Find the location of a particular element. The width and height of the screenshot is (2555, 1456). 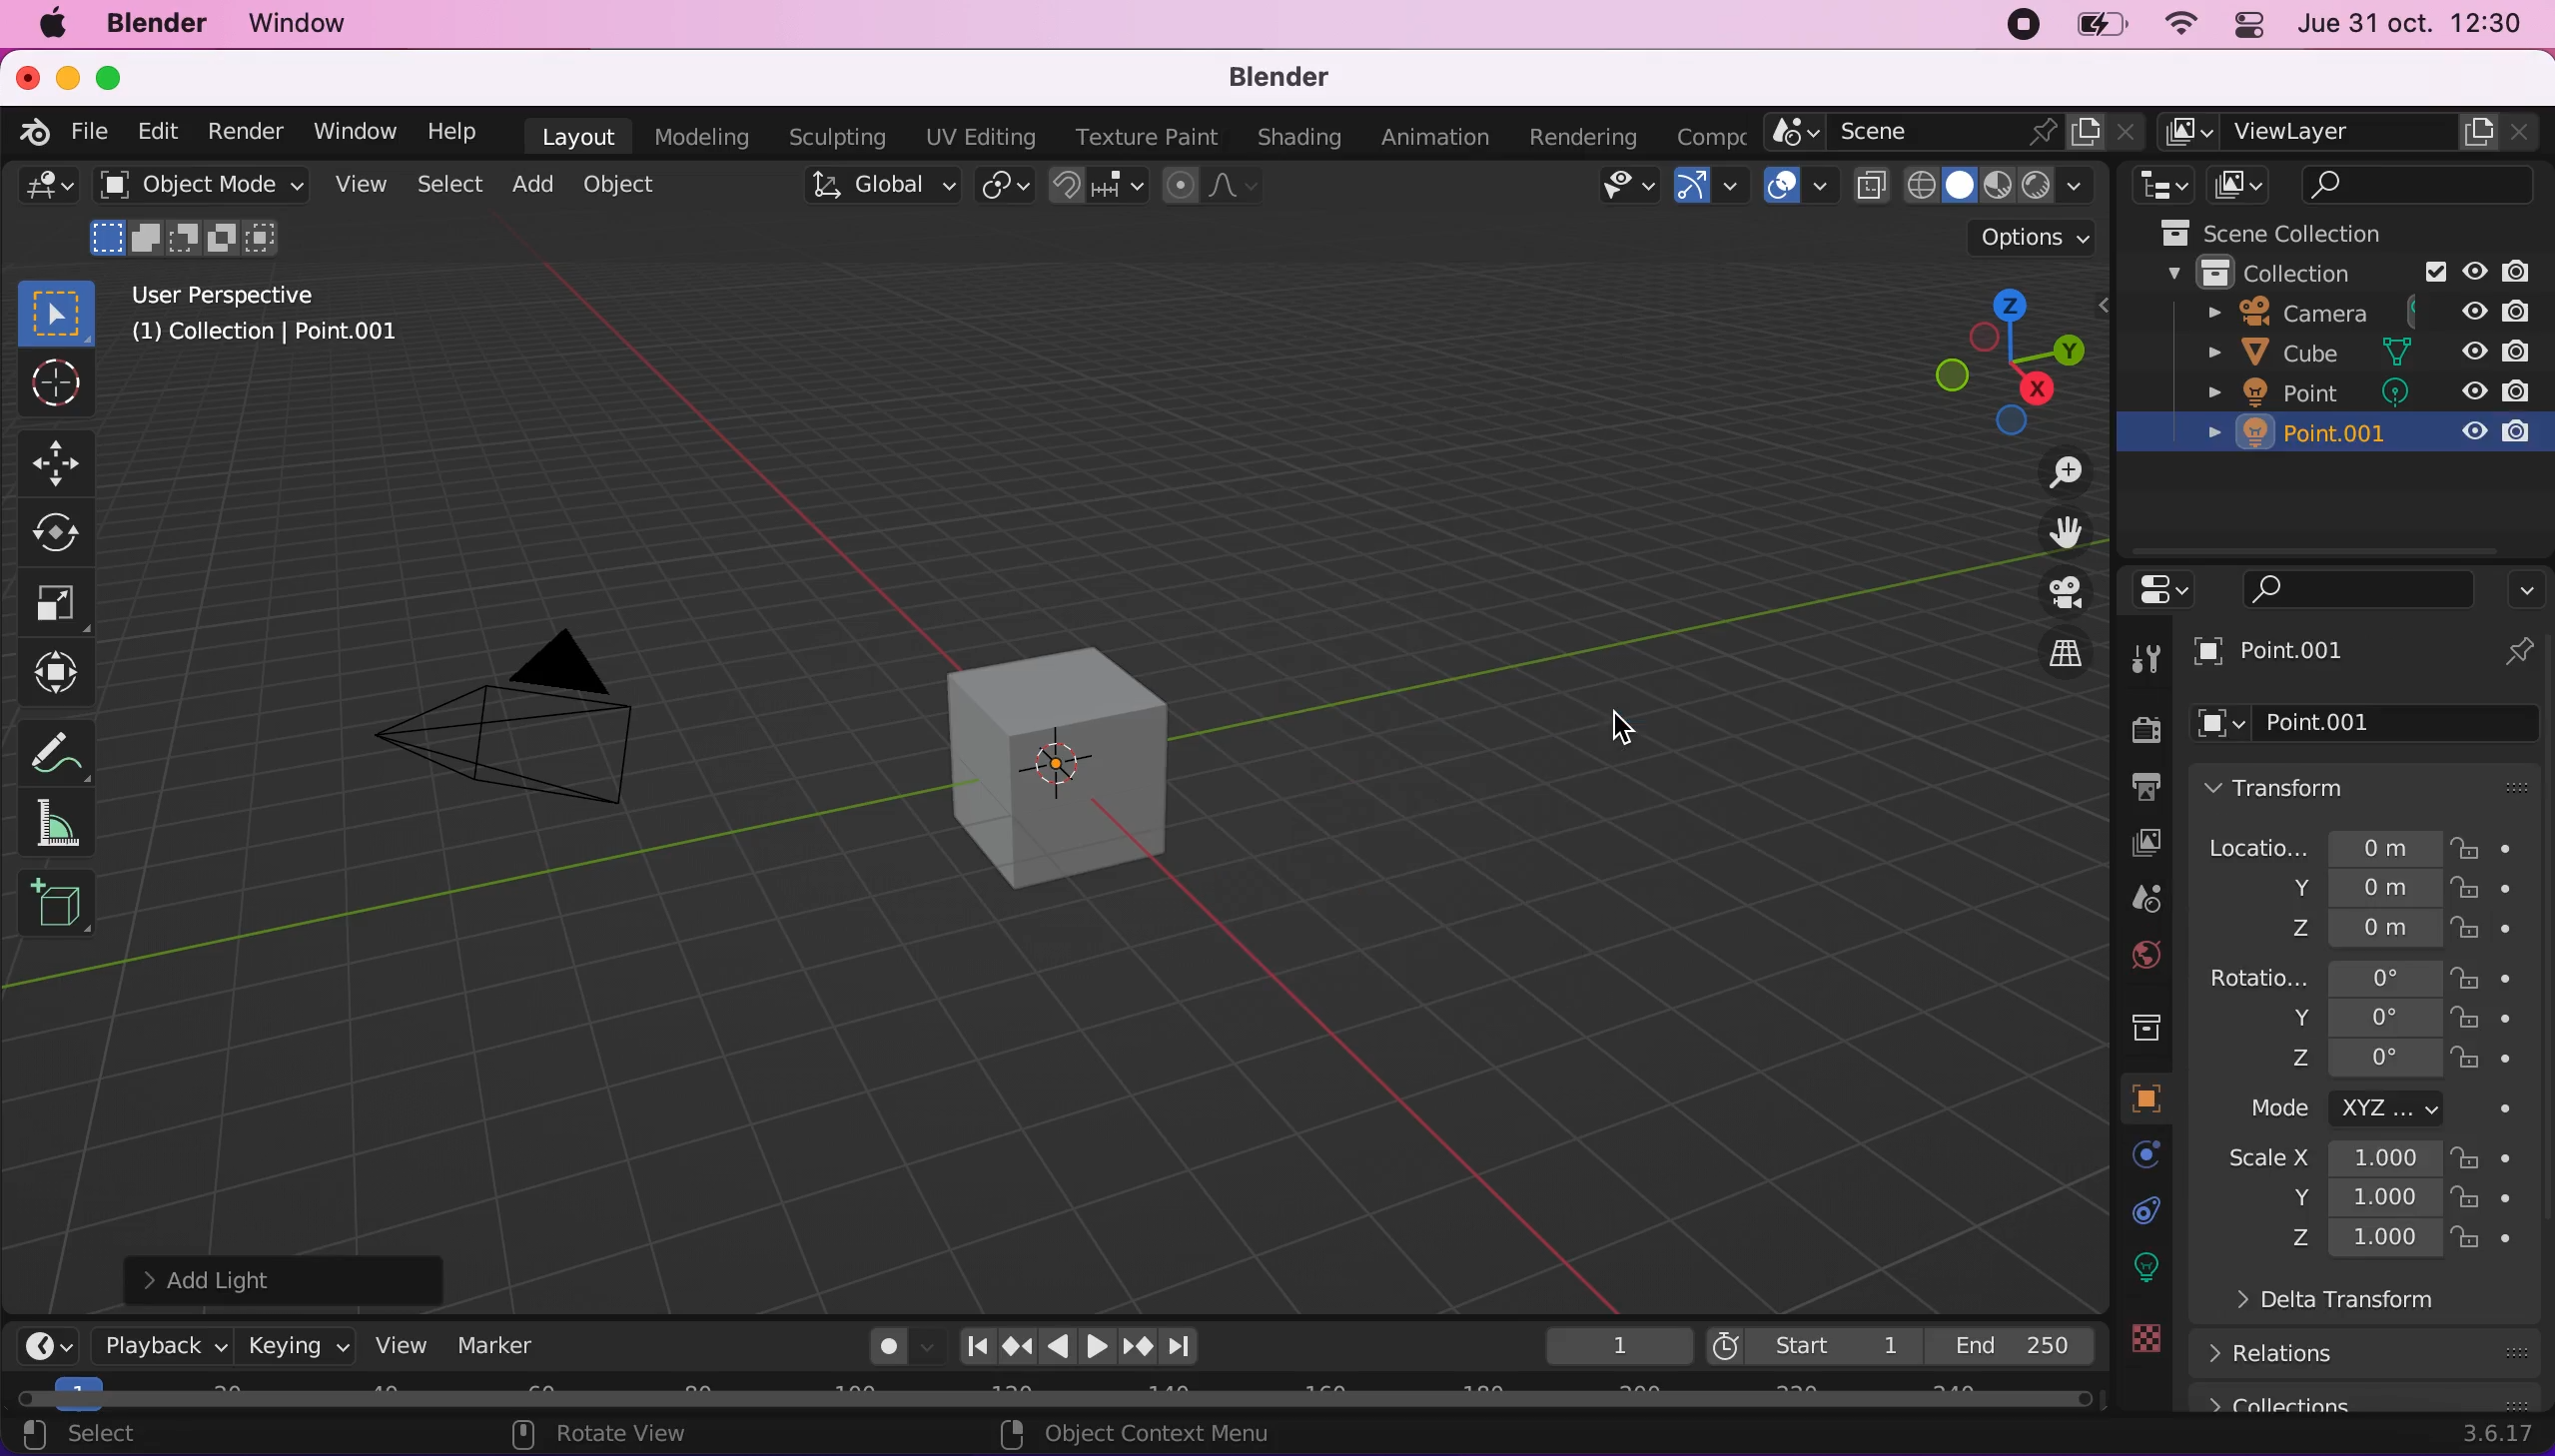

toggle display view is located at coordinates (2049, 591).